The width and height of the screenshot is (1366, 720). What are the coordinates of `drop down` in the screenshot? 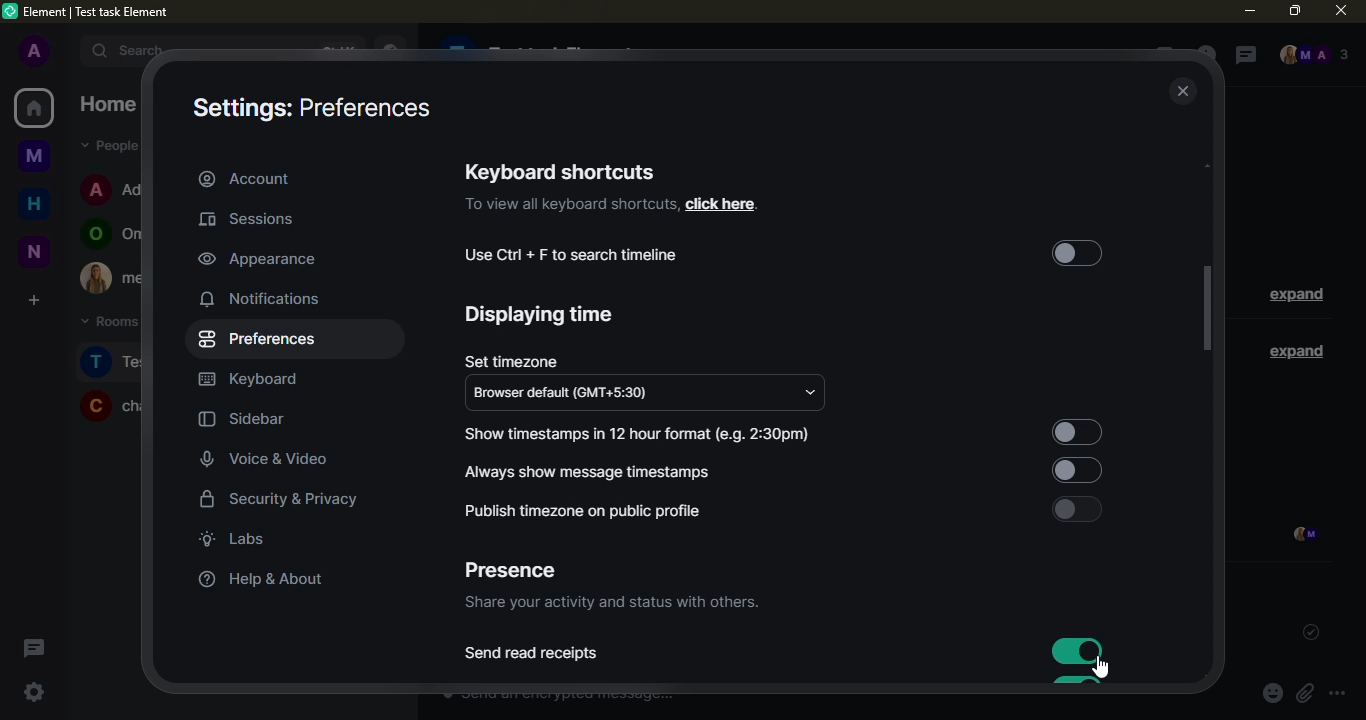 It's located at (810, 393).